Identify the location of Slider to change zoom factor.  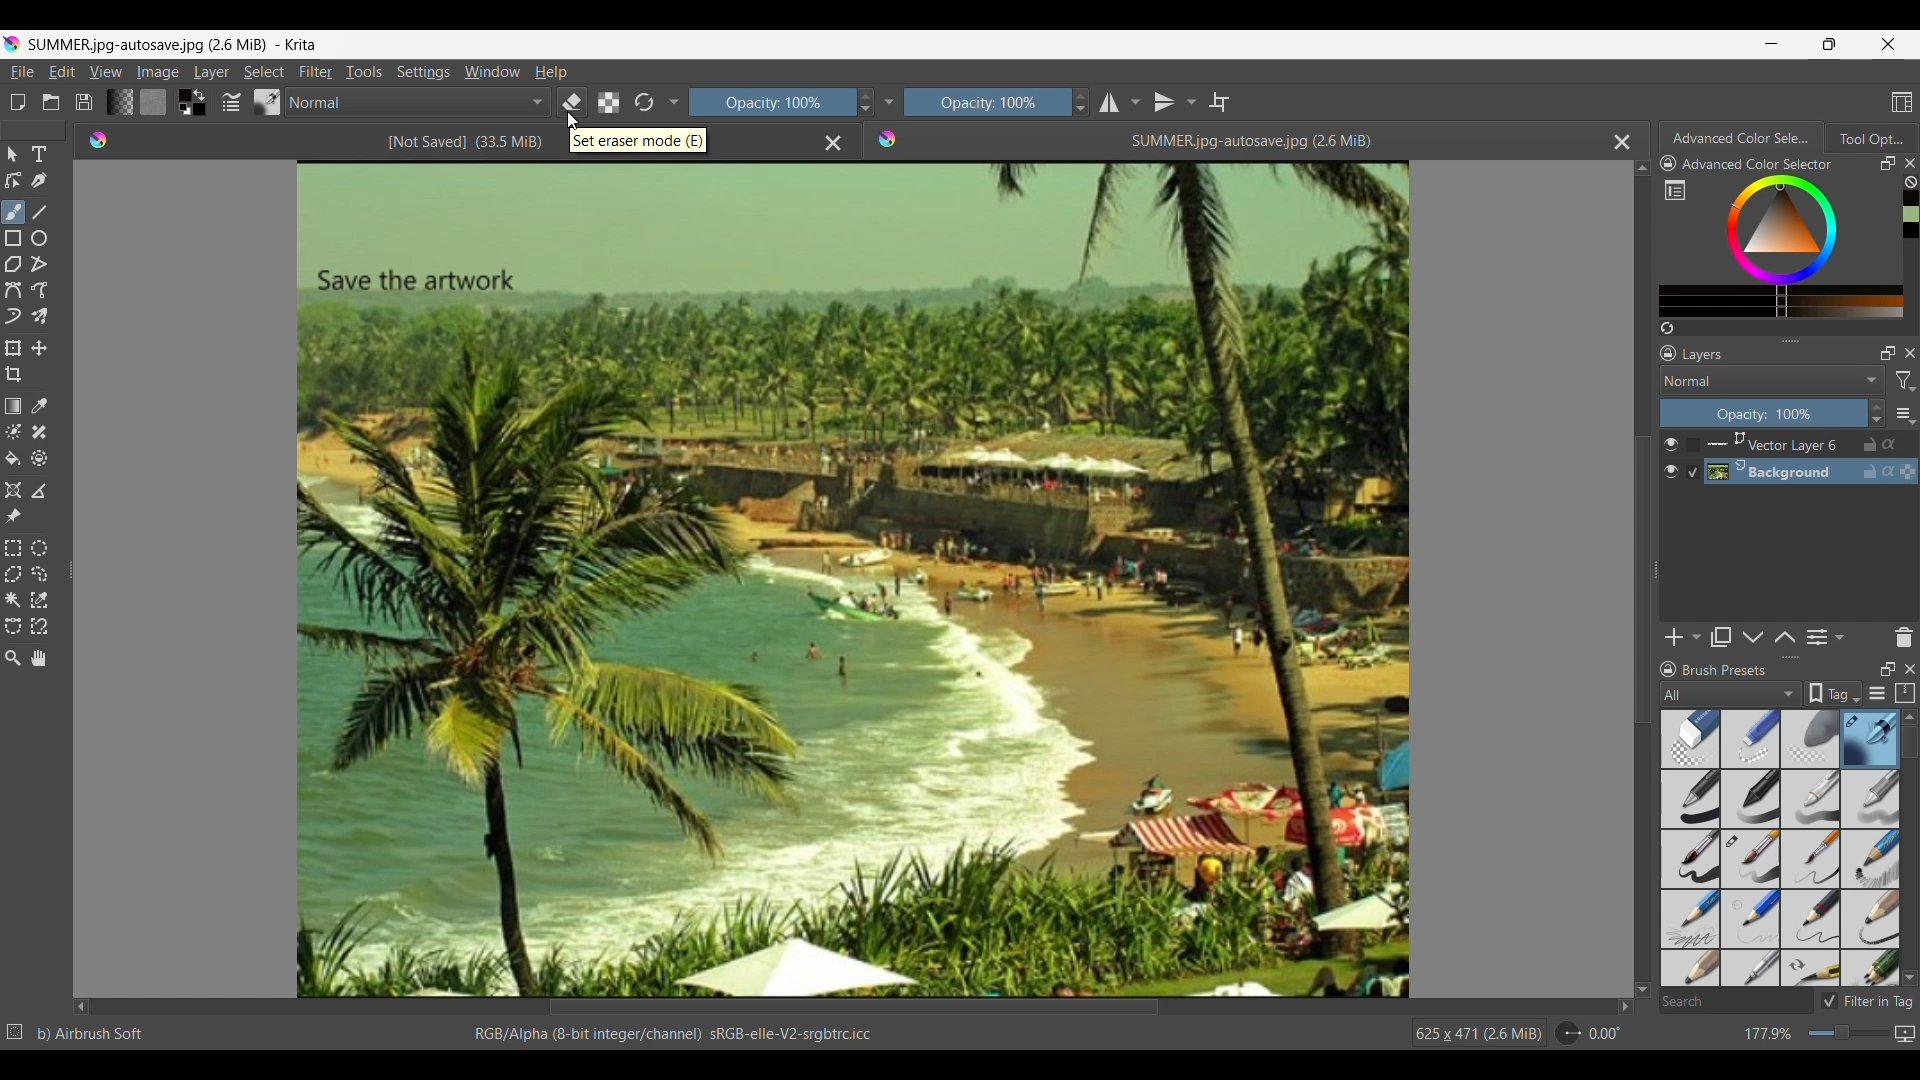
(1849, 1033).